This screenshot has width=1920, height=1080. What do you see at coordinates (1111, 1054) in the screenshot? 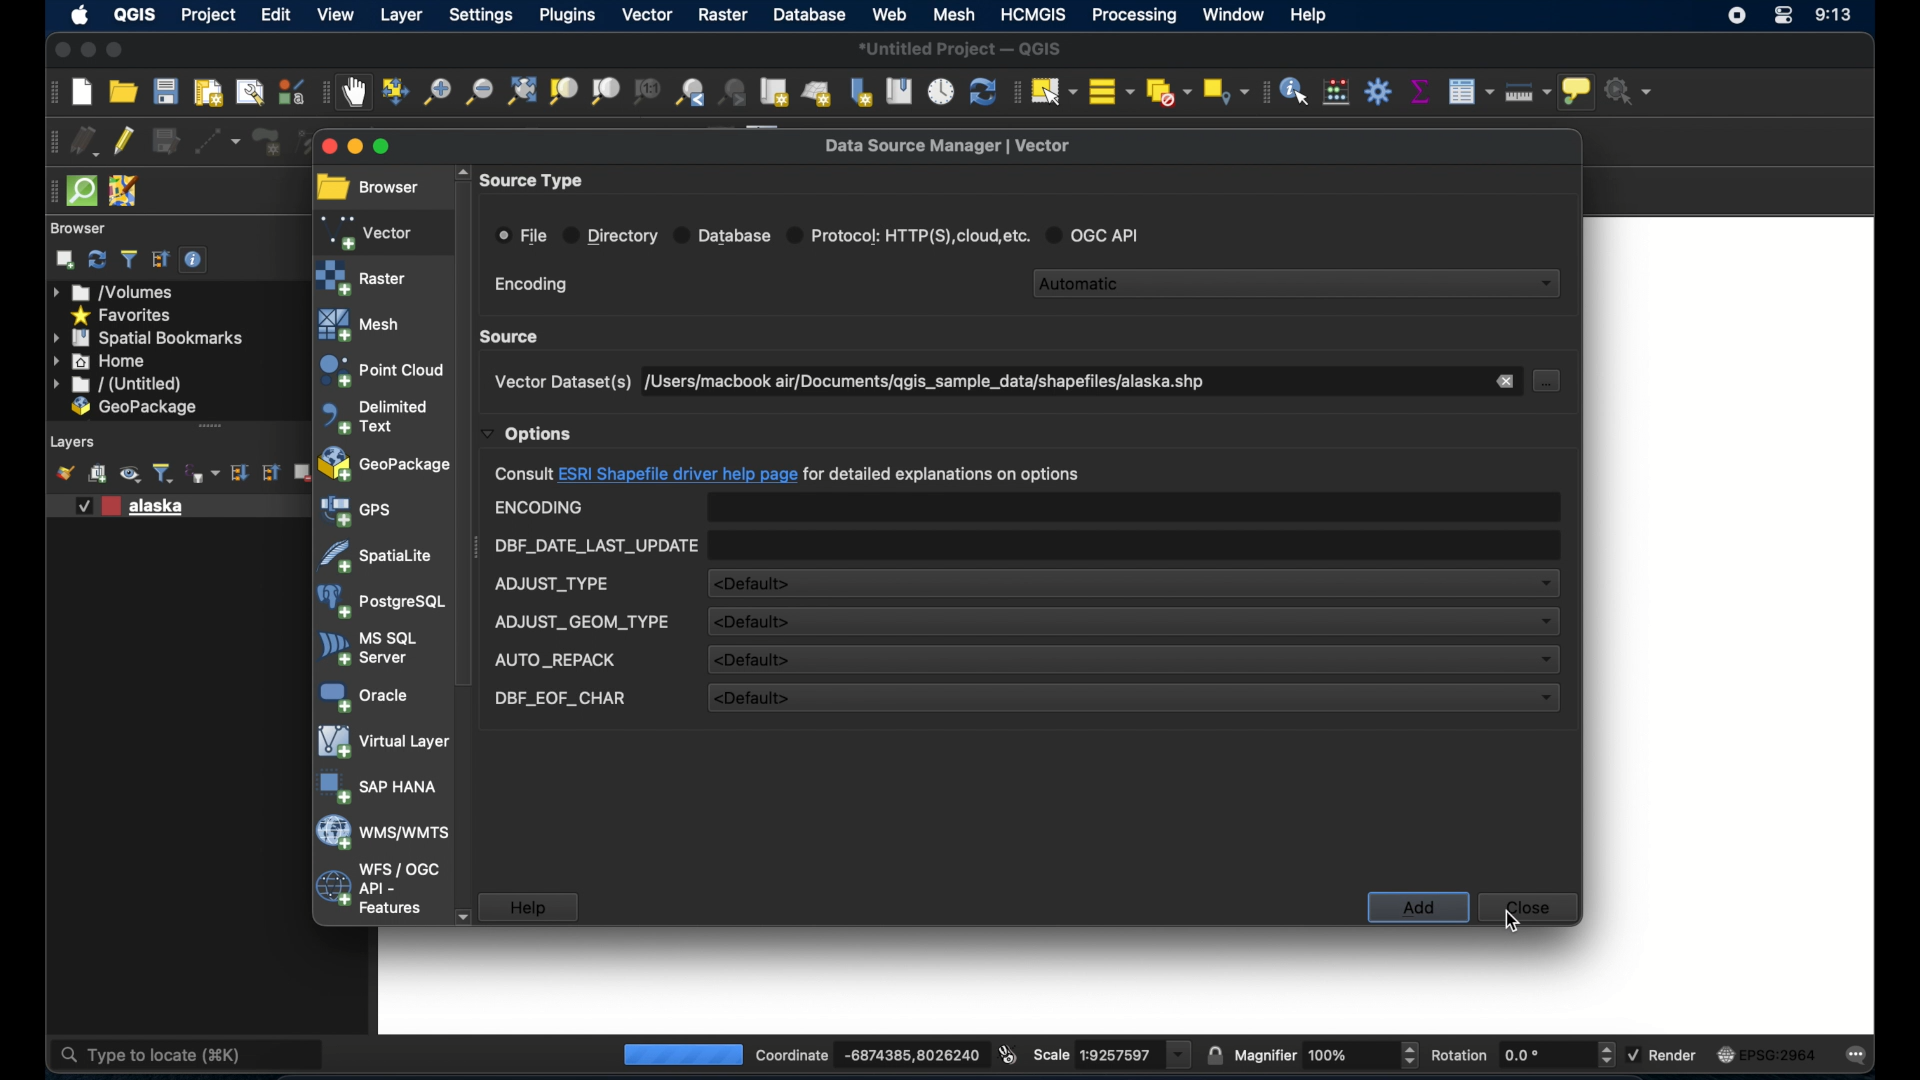
I see `scale` at bounding box center [1111, 1054].